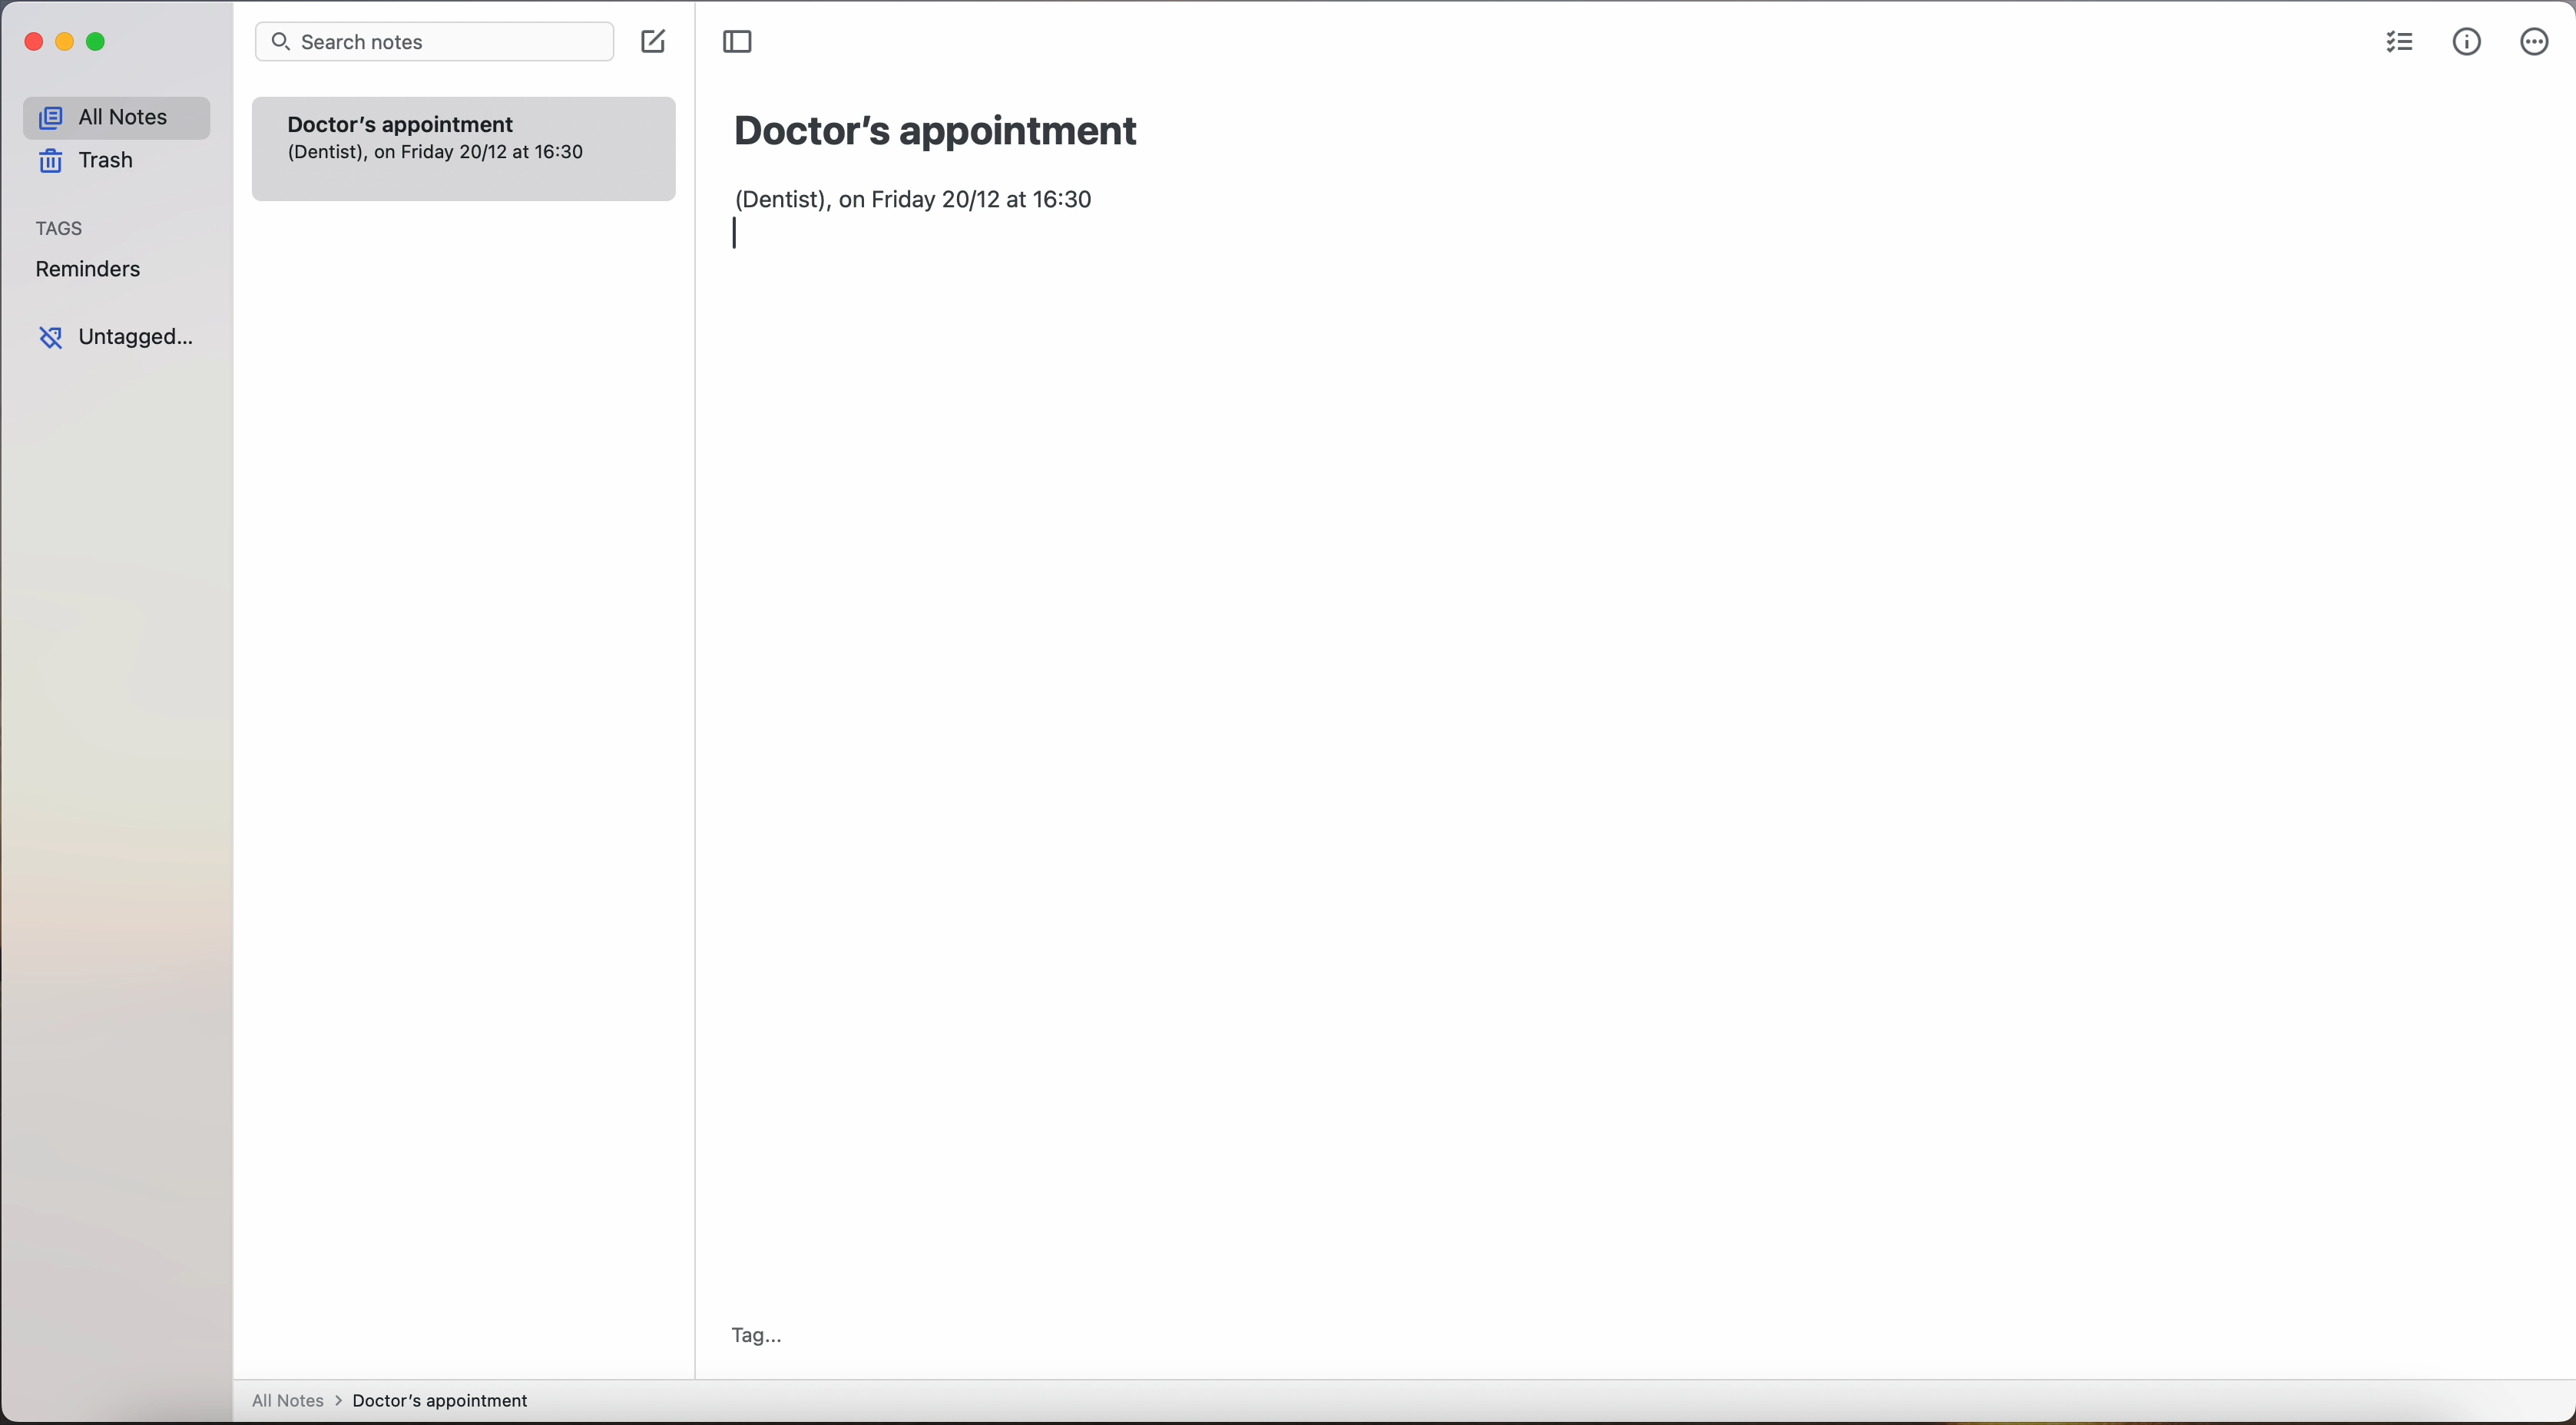 This screenshot has width=2576, height=1425. What do you see at coordinates (2466, 42) in the screenshot?
I see `metrics` at bounding box center [2466, 42].